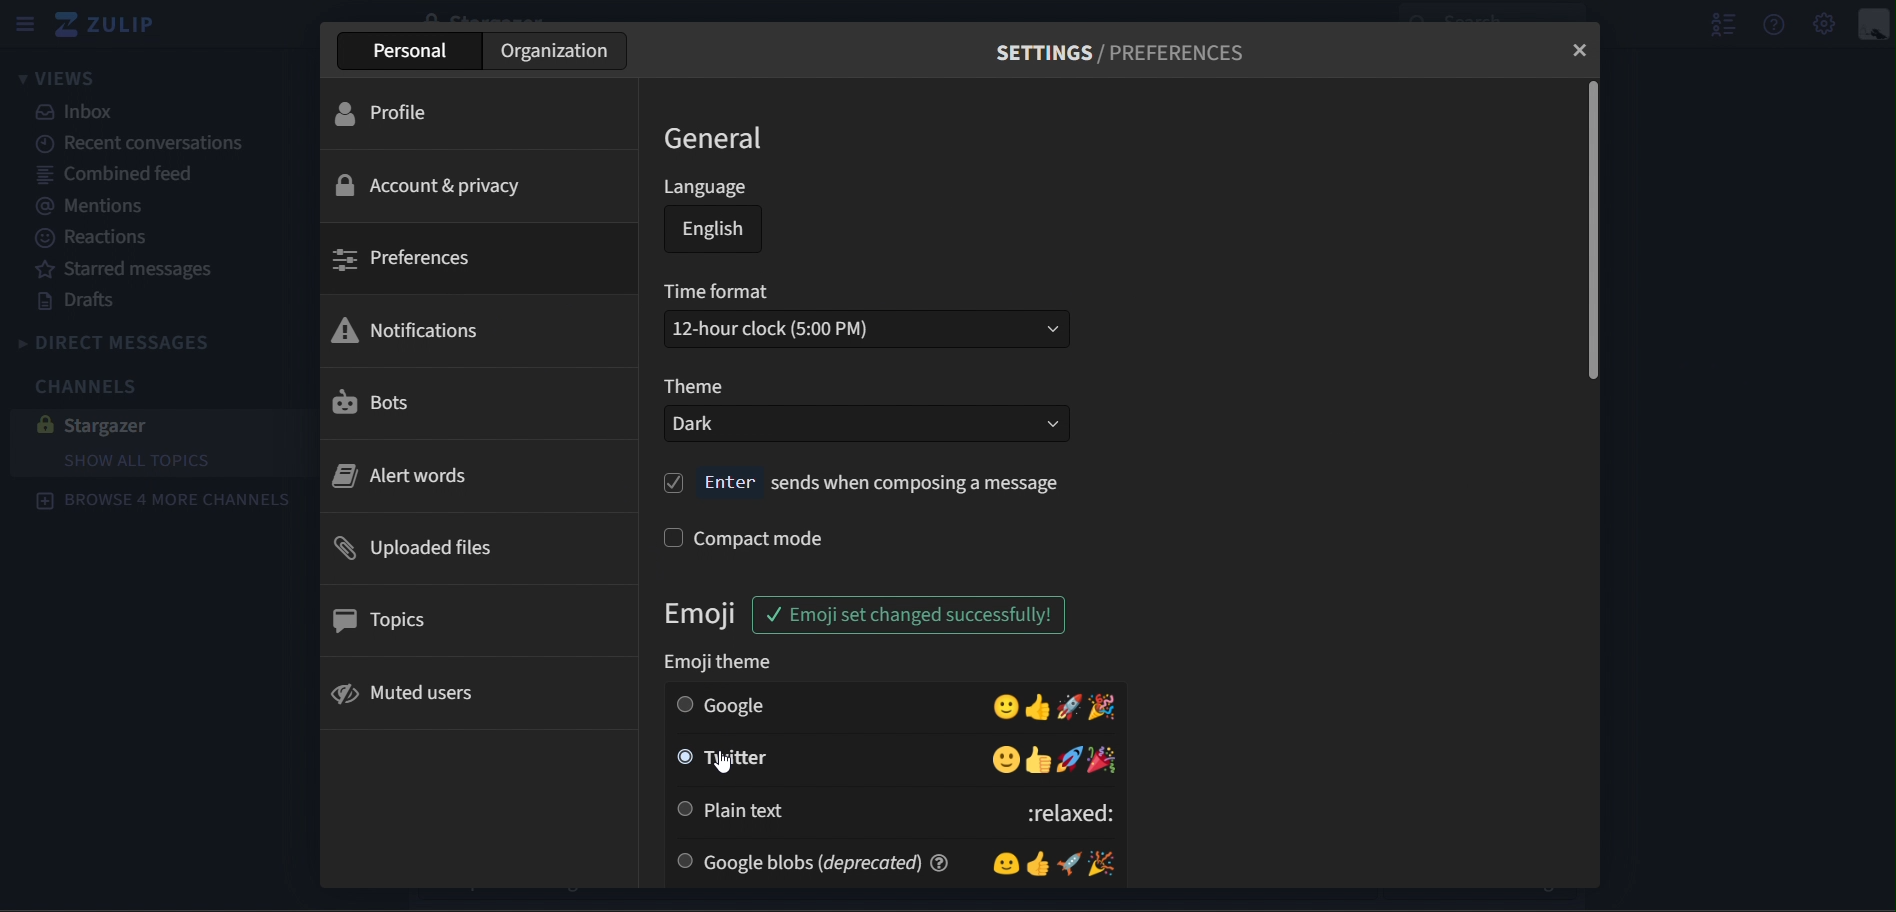  Describe the element at coordinates (864, 483) in the screenshot. I see `enter sends when composing a message` at that location.